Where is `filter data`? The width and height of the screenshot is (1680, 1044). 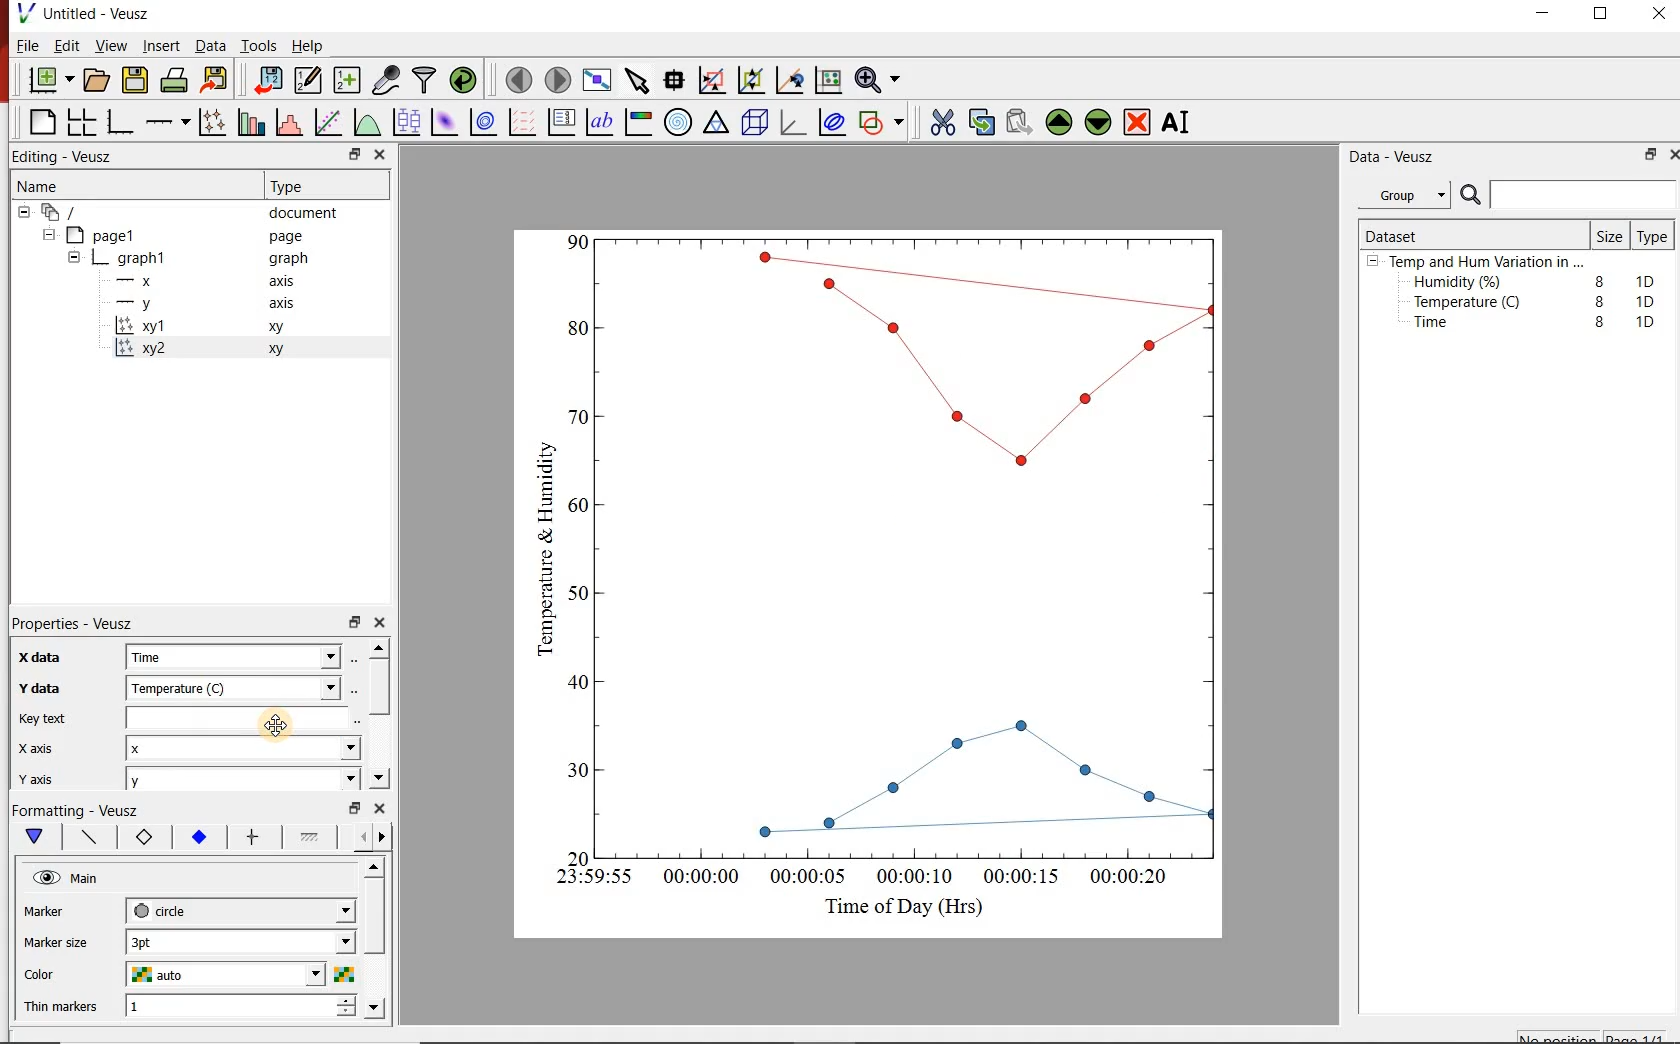
filter data is located at coordinates (425, 81).